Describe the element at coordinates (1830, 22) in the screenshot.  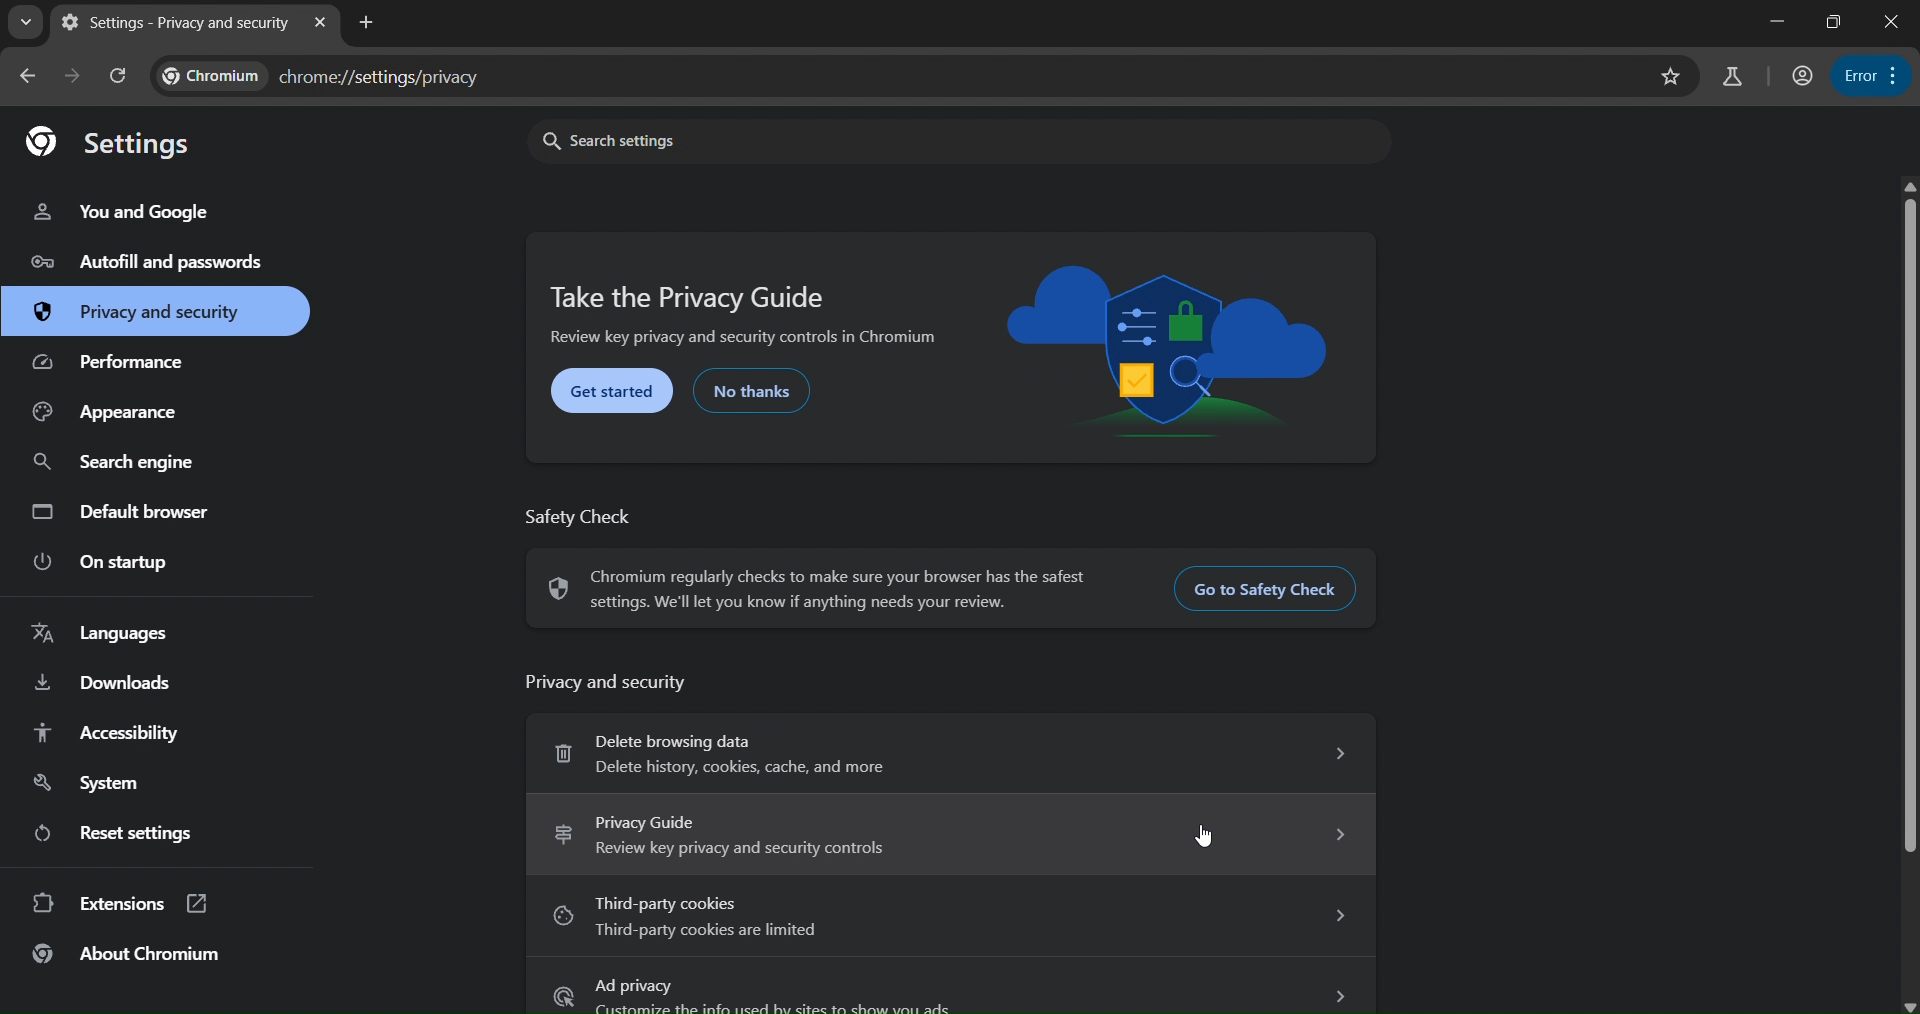
I see `restore down` at that location.